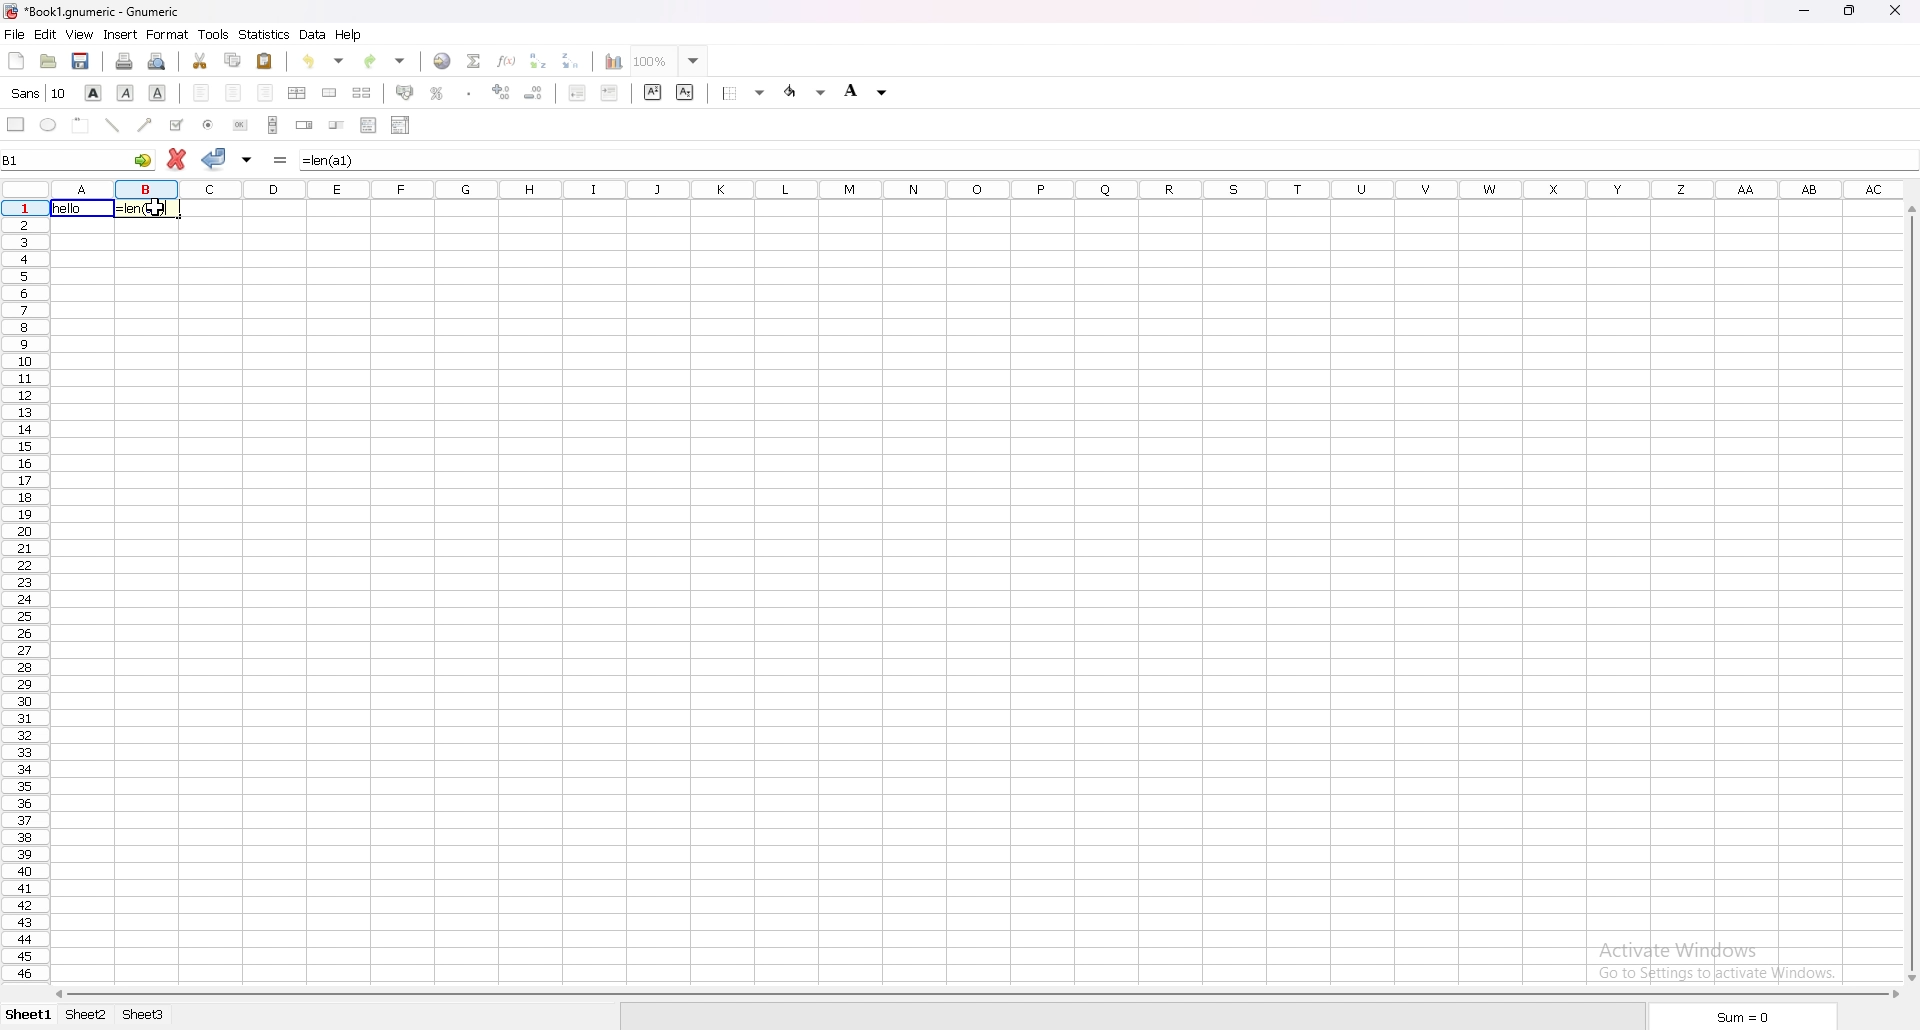 This screenshot has width=1920, height=1030. Describe the element at coordinates (571, 60) in the screenshot. I see `sort descending` at that location.